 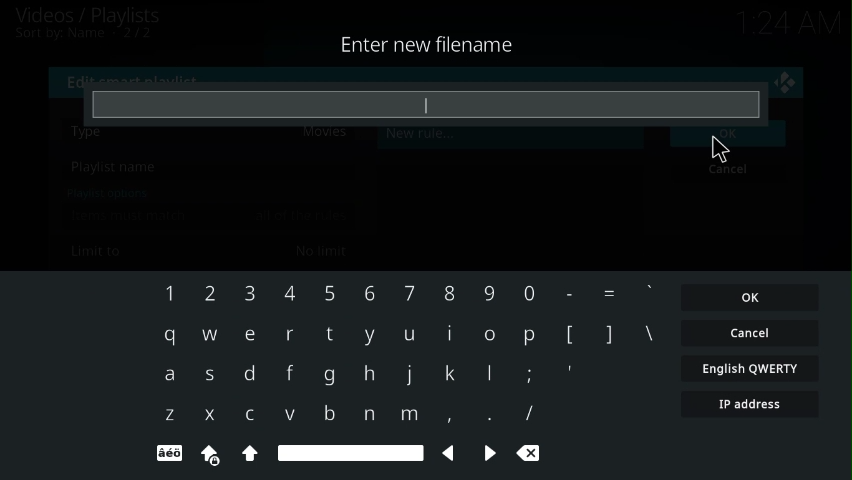 What do you see at coordinates (142, 79) in the screenshot?
I see `edit smart playlist` at bounding box center [142, 79].